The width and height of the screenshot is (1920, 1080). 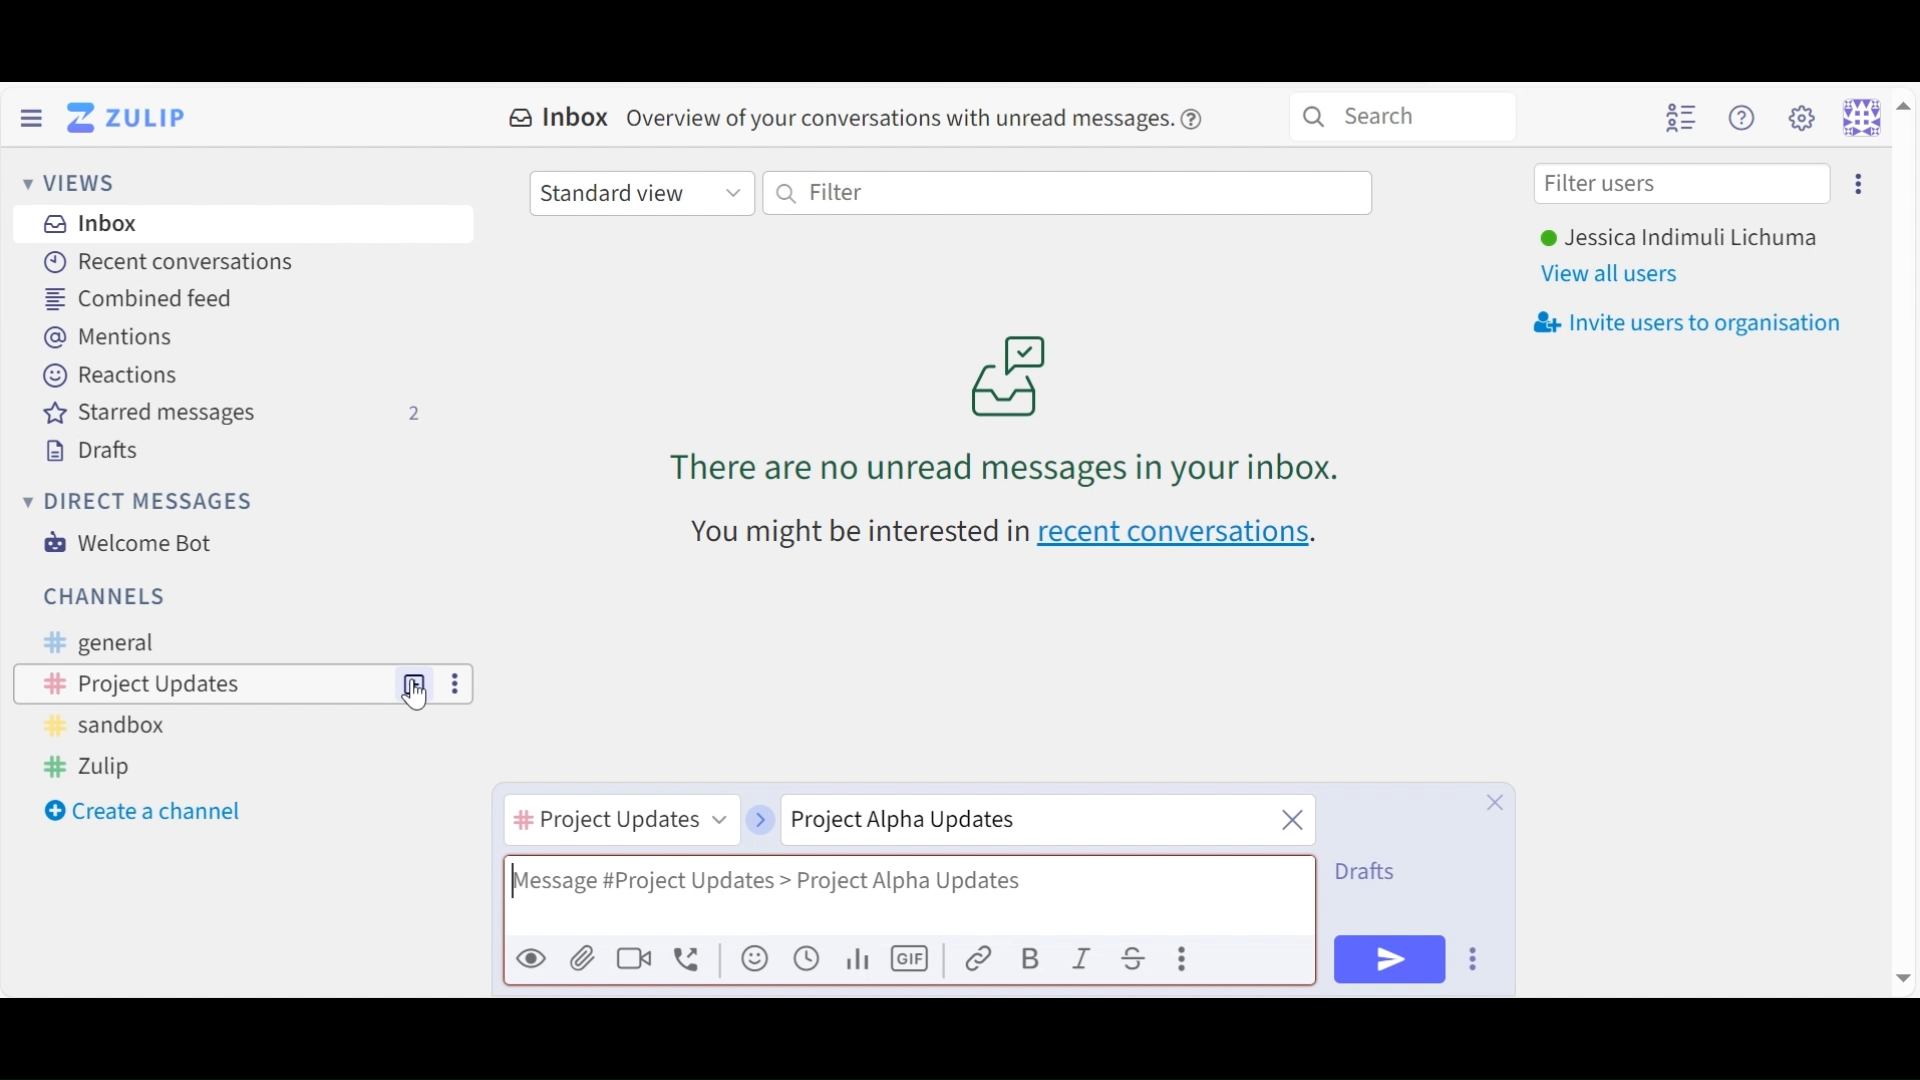 I want to click on Search, so click(x=1402, y=114).